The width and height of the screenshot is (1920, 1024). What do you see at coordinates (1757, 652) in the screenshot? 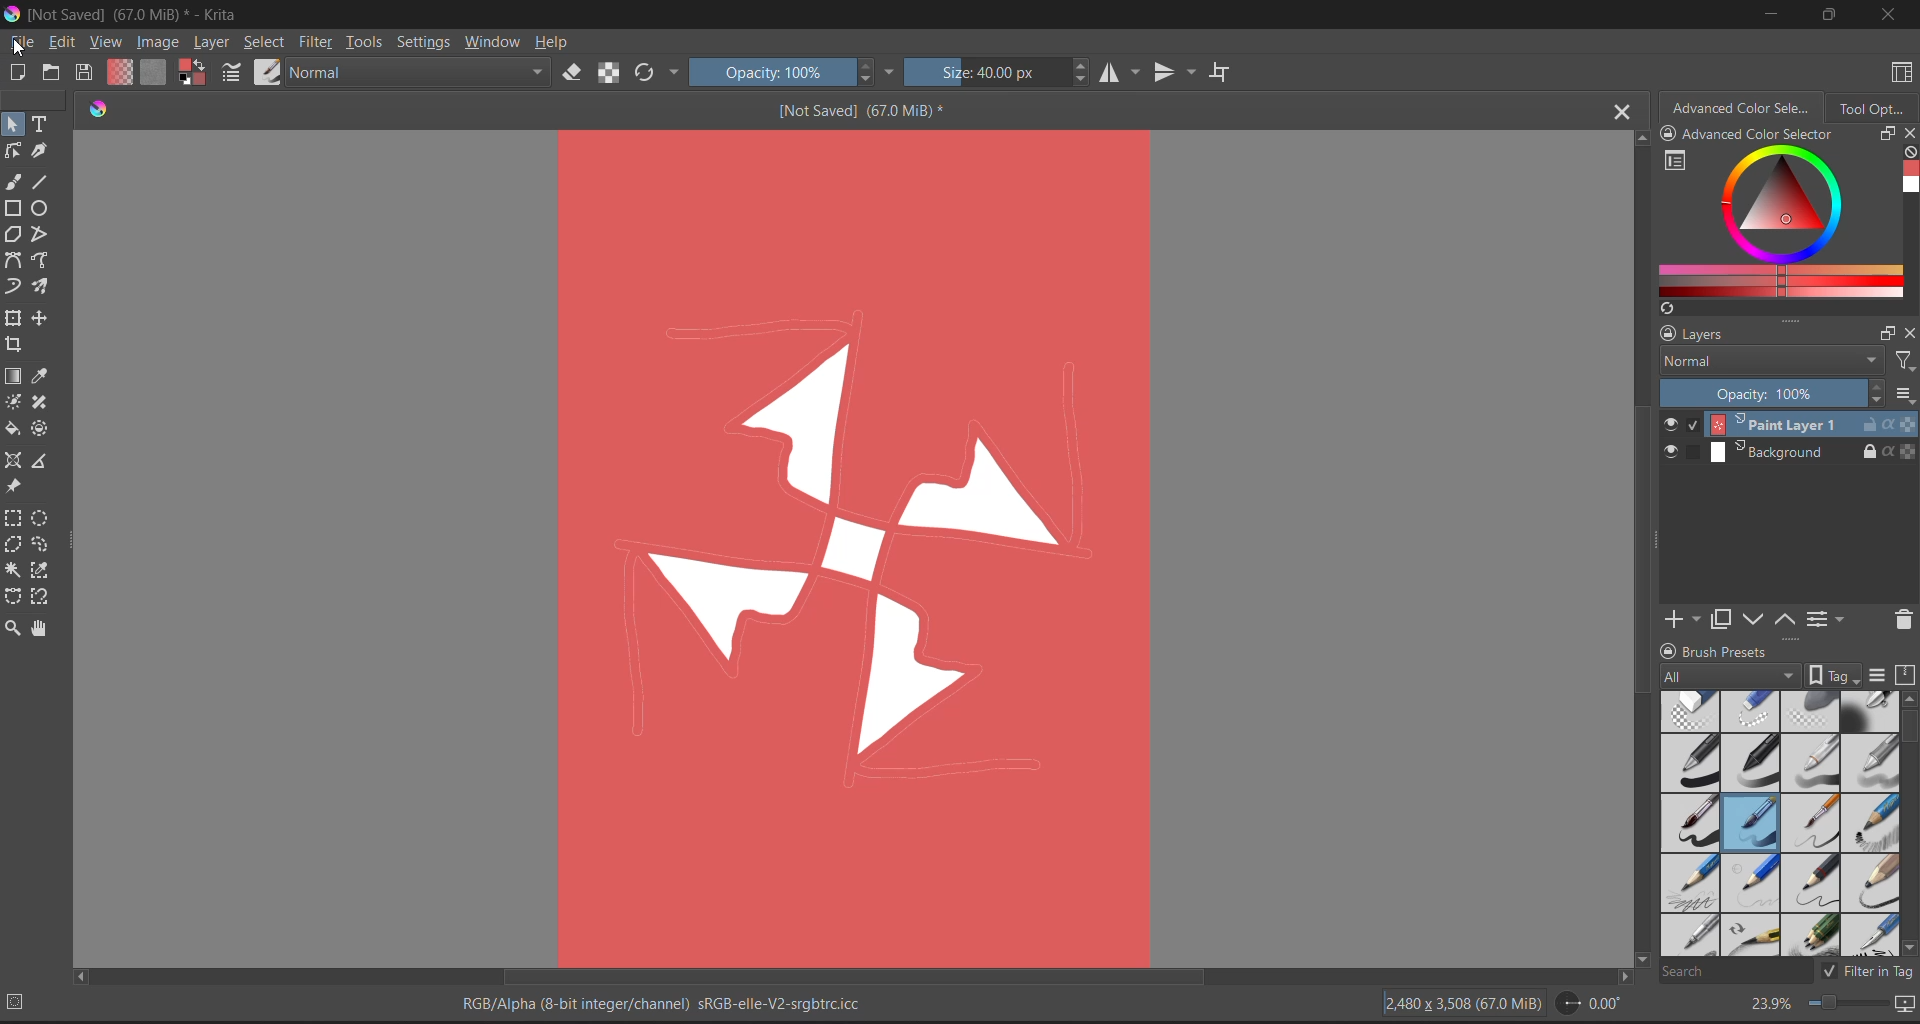
I see `Brush presets` at bounding box center [1757, 652].